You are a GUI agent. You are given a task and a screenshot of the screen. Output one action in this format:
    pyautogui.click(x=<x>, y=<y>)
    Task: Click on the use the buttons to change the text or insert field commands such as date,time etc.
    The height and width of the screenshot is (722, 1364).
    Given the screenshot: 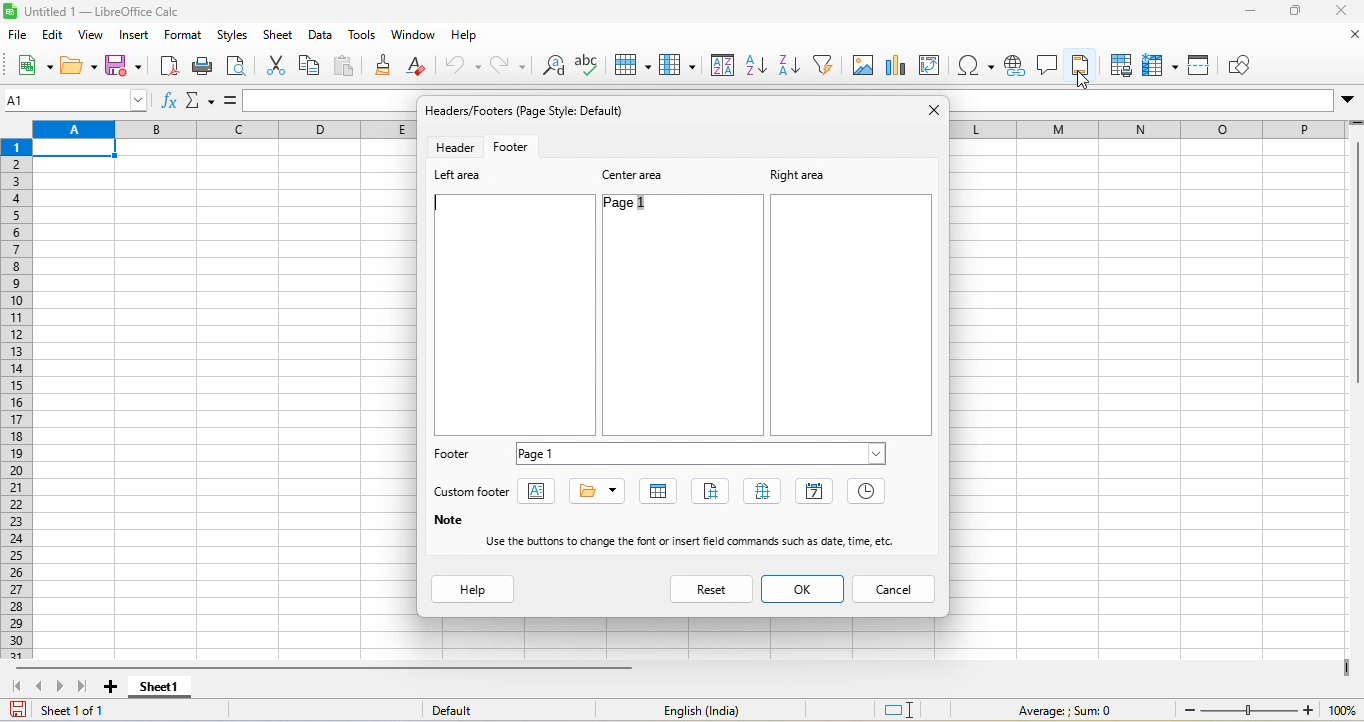 What is the action you would take?
    pyautogui.click(x=699, y=541)
    